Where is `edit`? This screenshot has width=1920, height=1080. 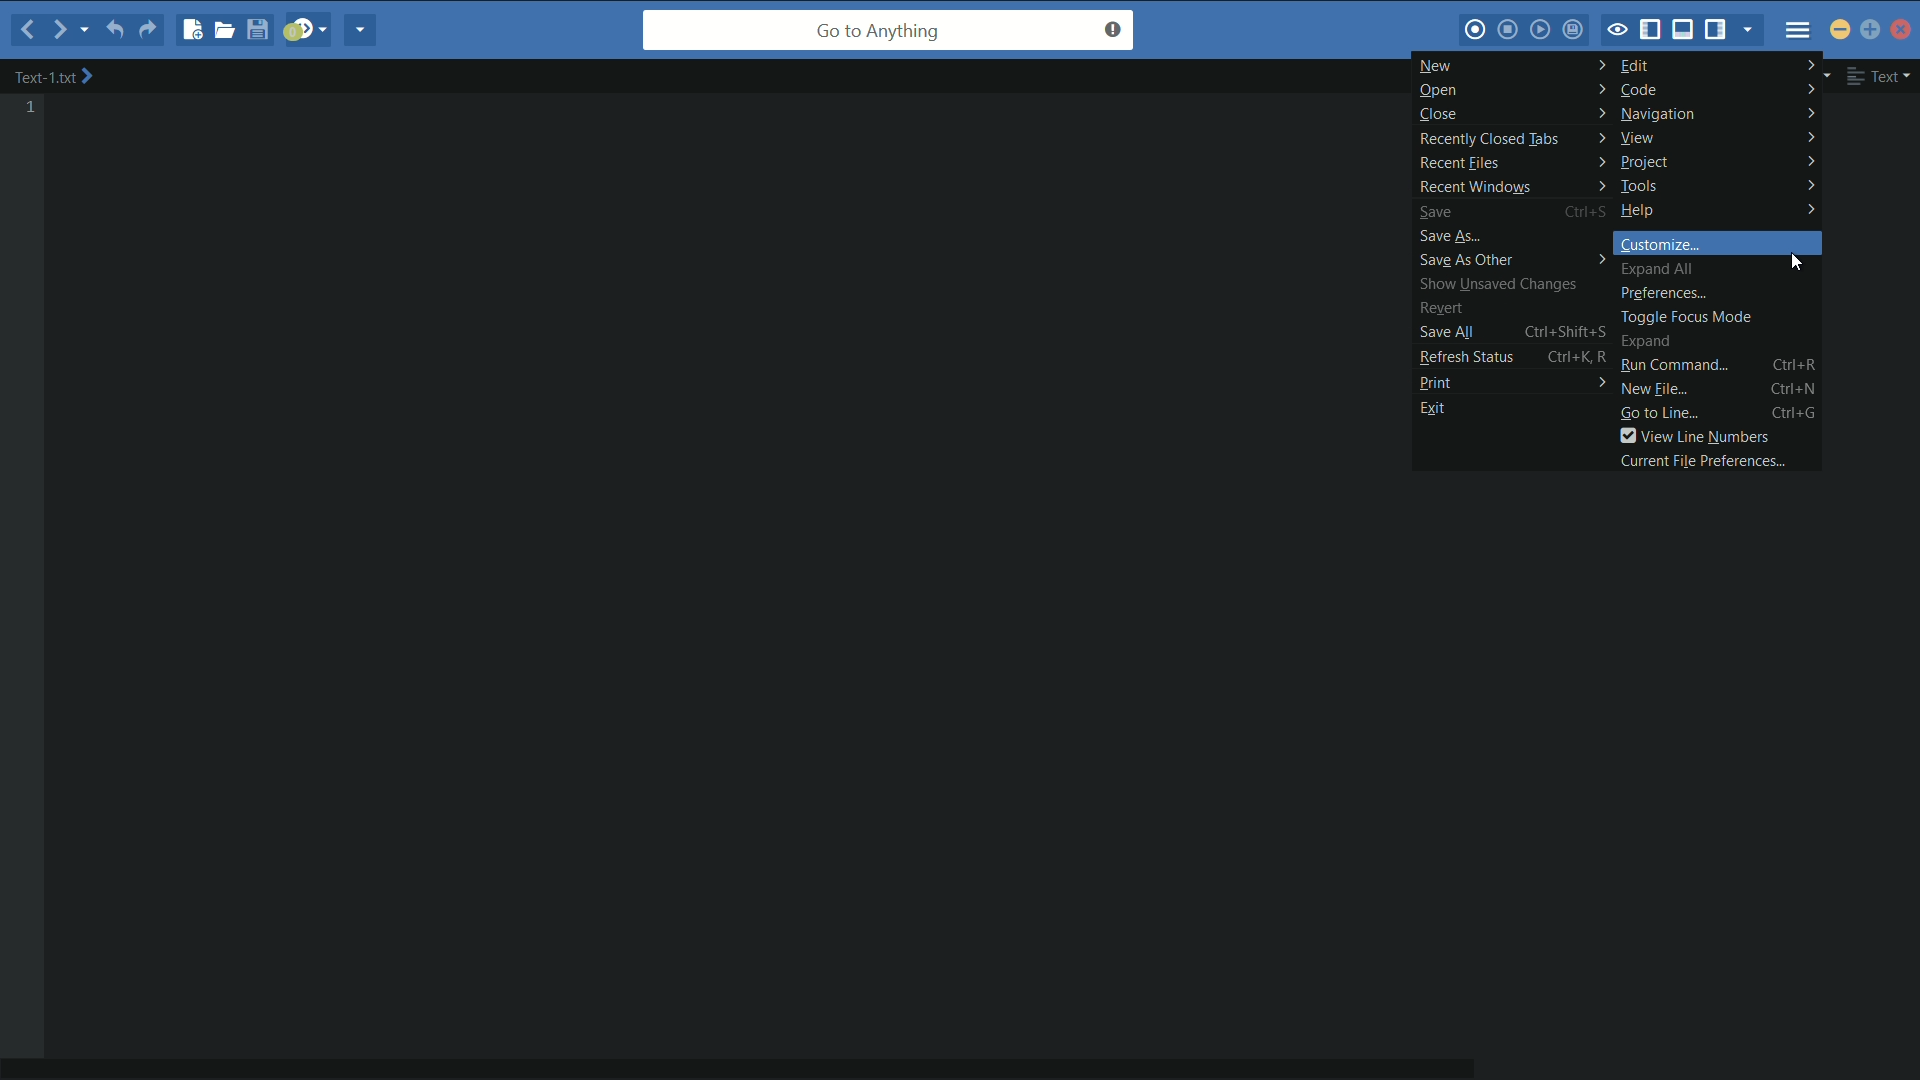 edit is located at coordinates (1716, 65).